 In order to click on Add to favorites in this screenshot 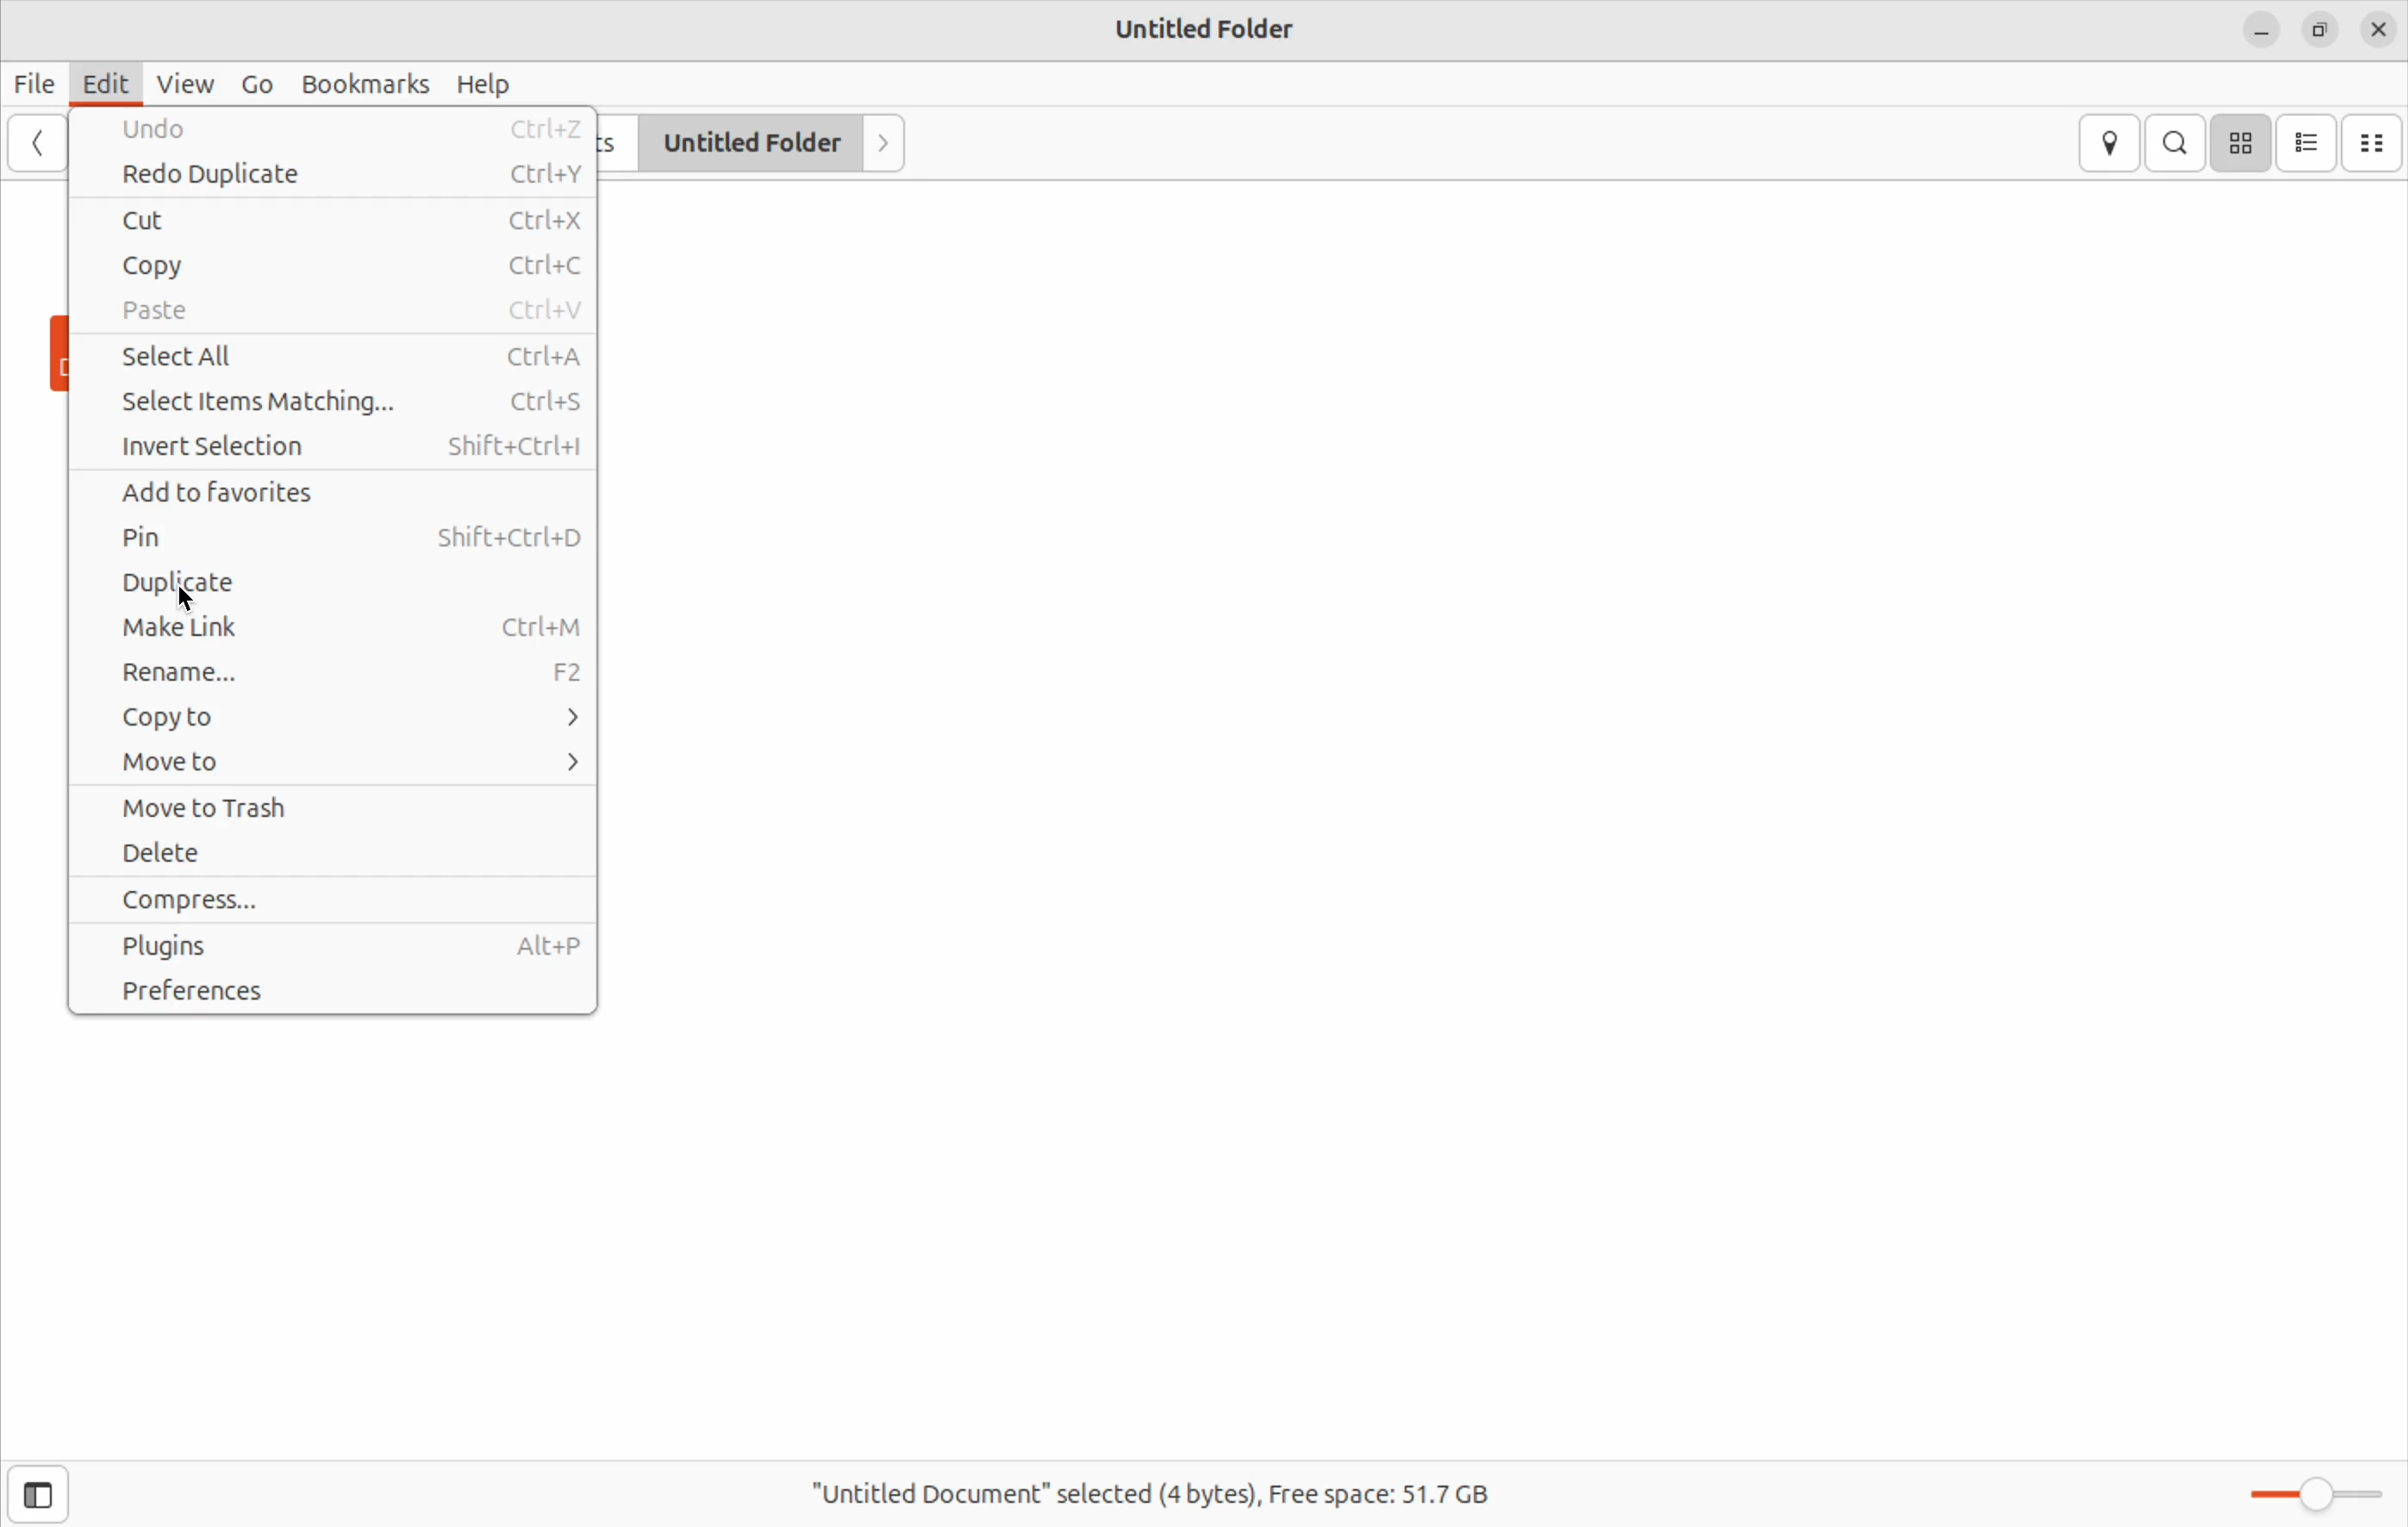, I will do `click(335, 493)`.